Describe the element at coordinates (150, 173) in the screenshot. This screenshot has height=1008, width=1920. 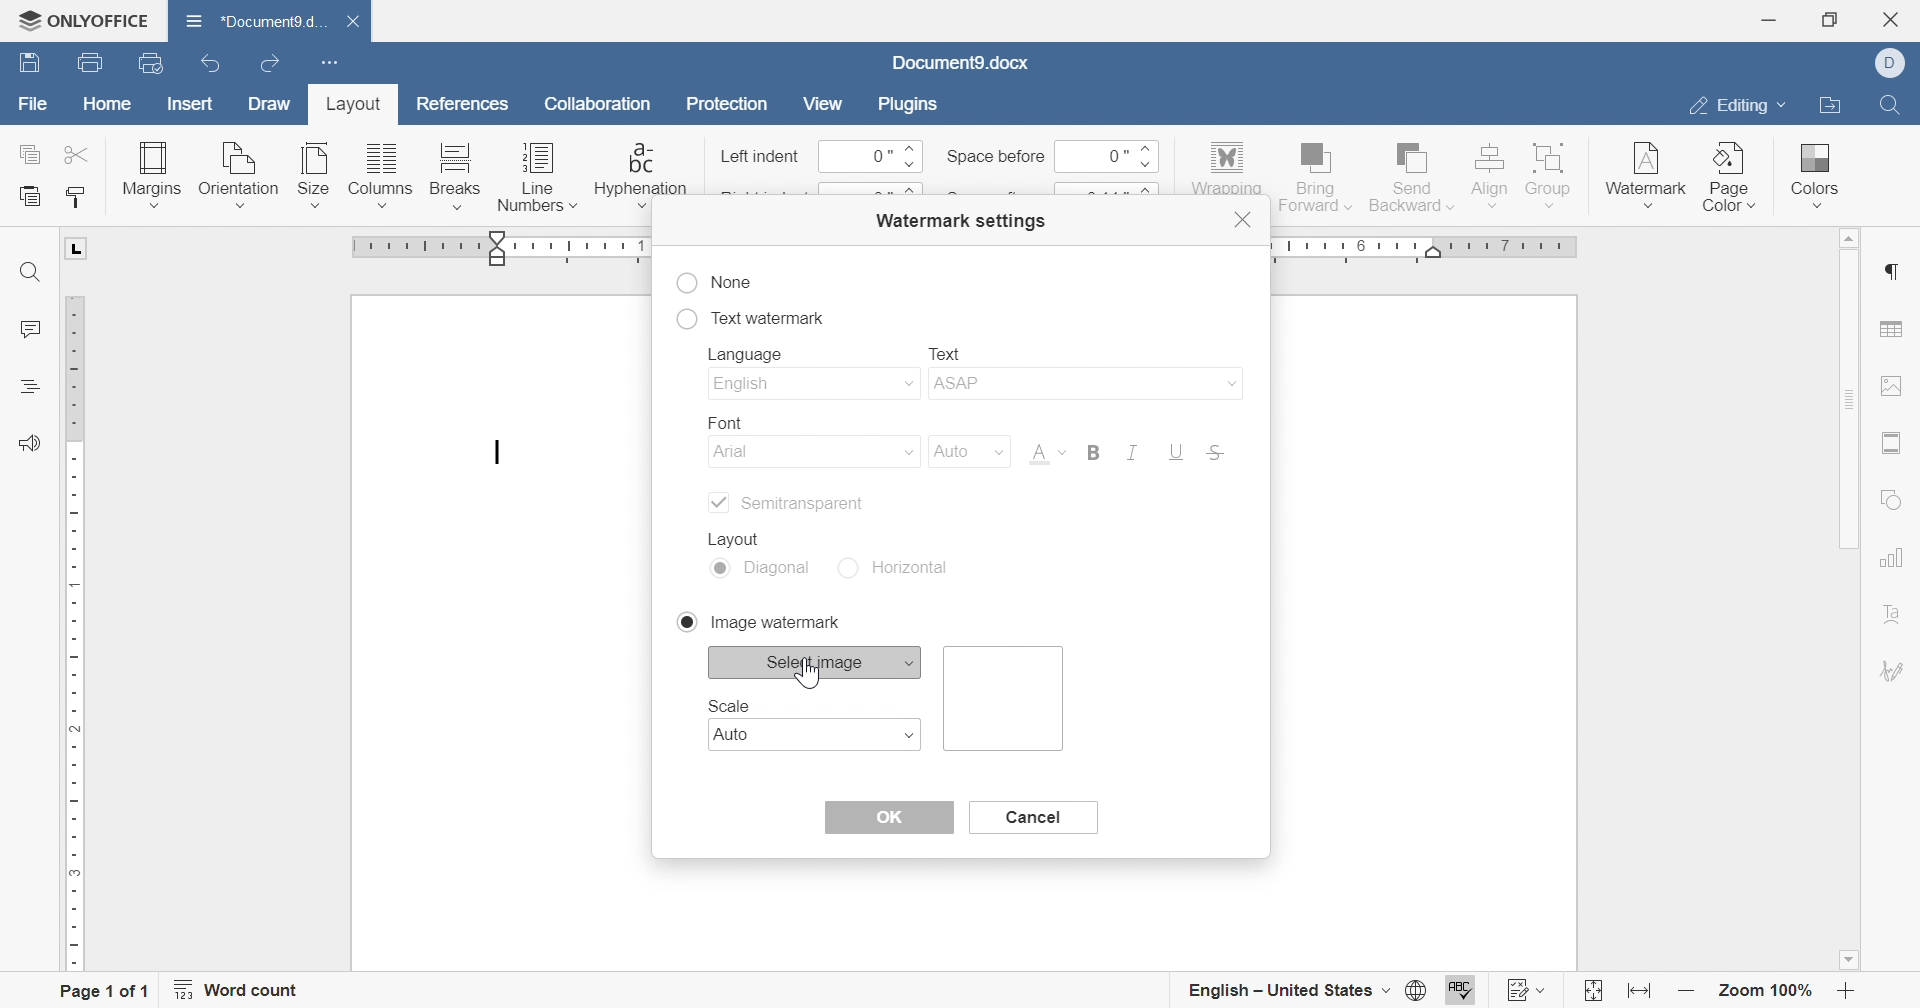
I see `margins` at that location.